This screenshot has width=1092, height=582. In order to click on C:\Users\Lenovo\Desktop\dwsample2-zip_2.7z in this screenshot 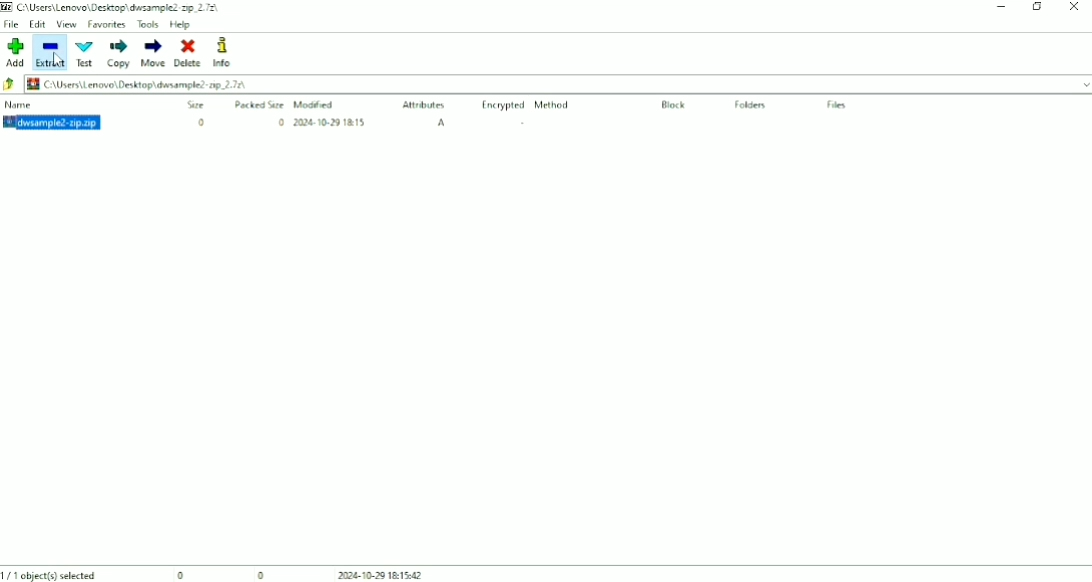, I will do `click(119, 7)`.